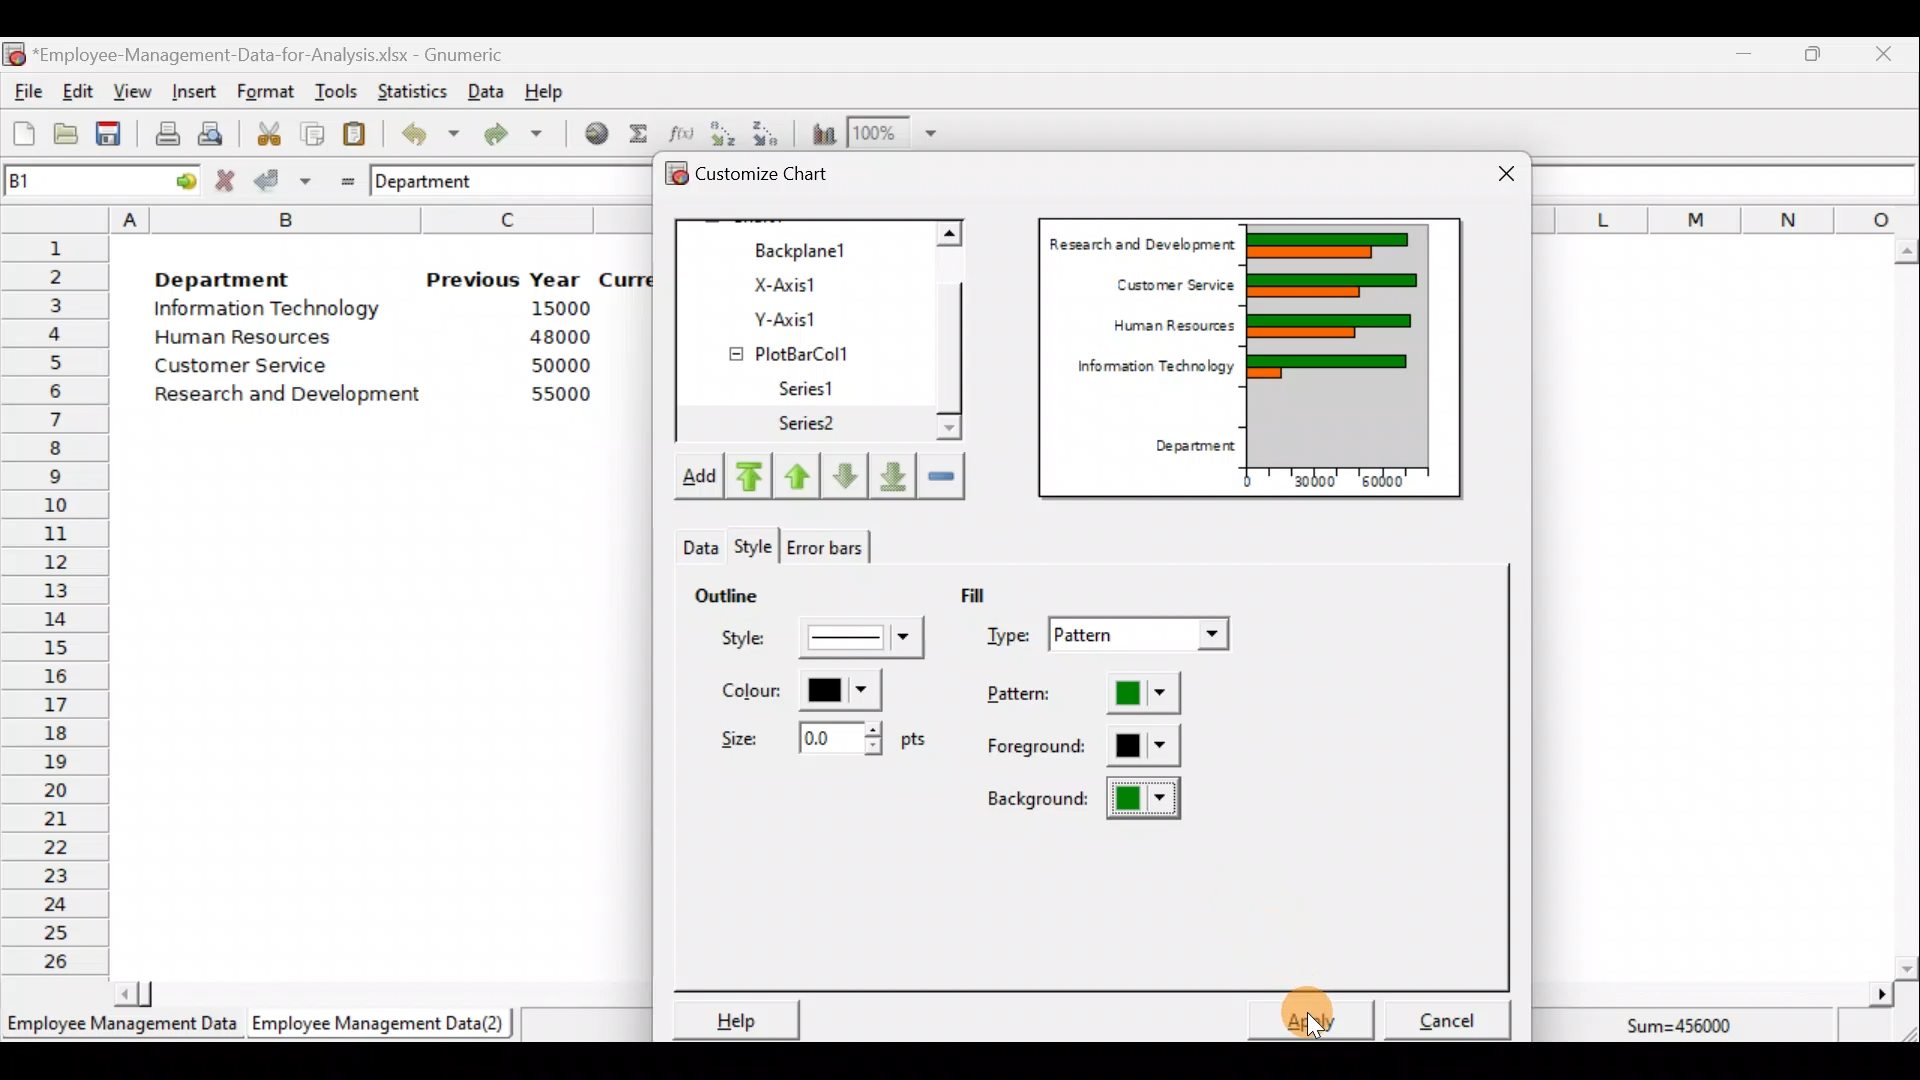  What do you see at coordinates (167, 133) in the screenshot?
I see `Print current file` at bounding box center [167, 133].